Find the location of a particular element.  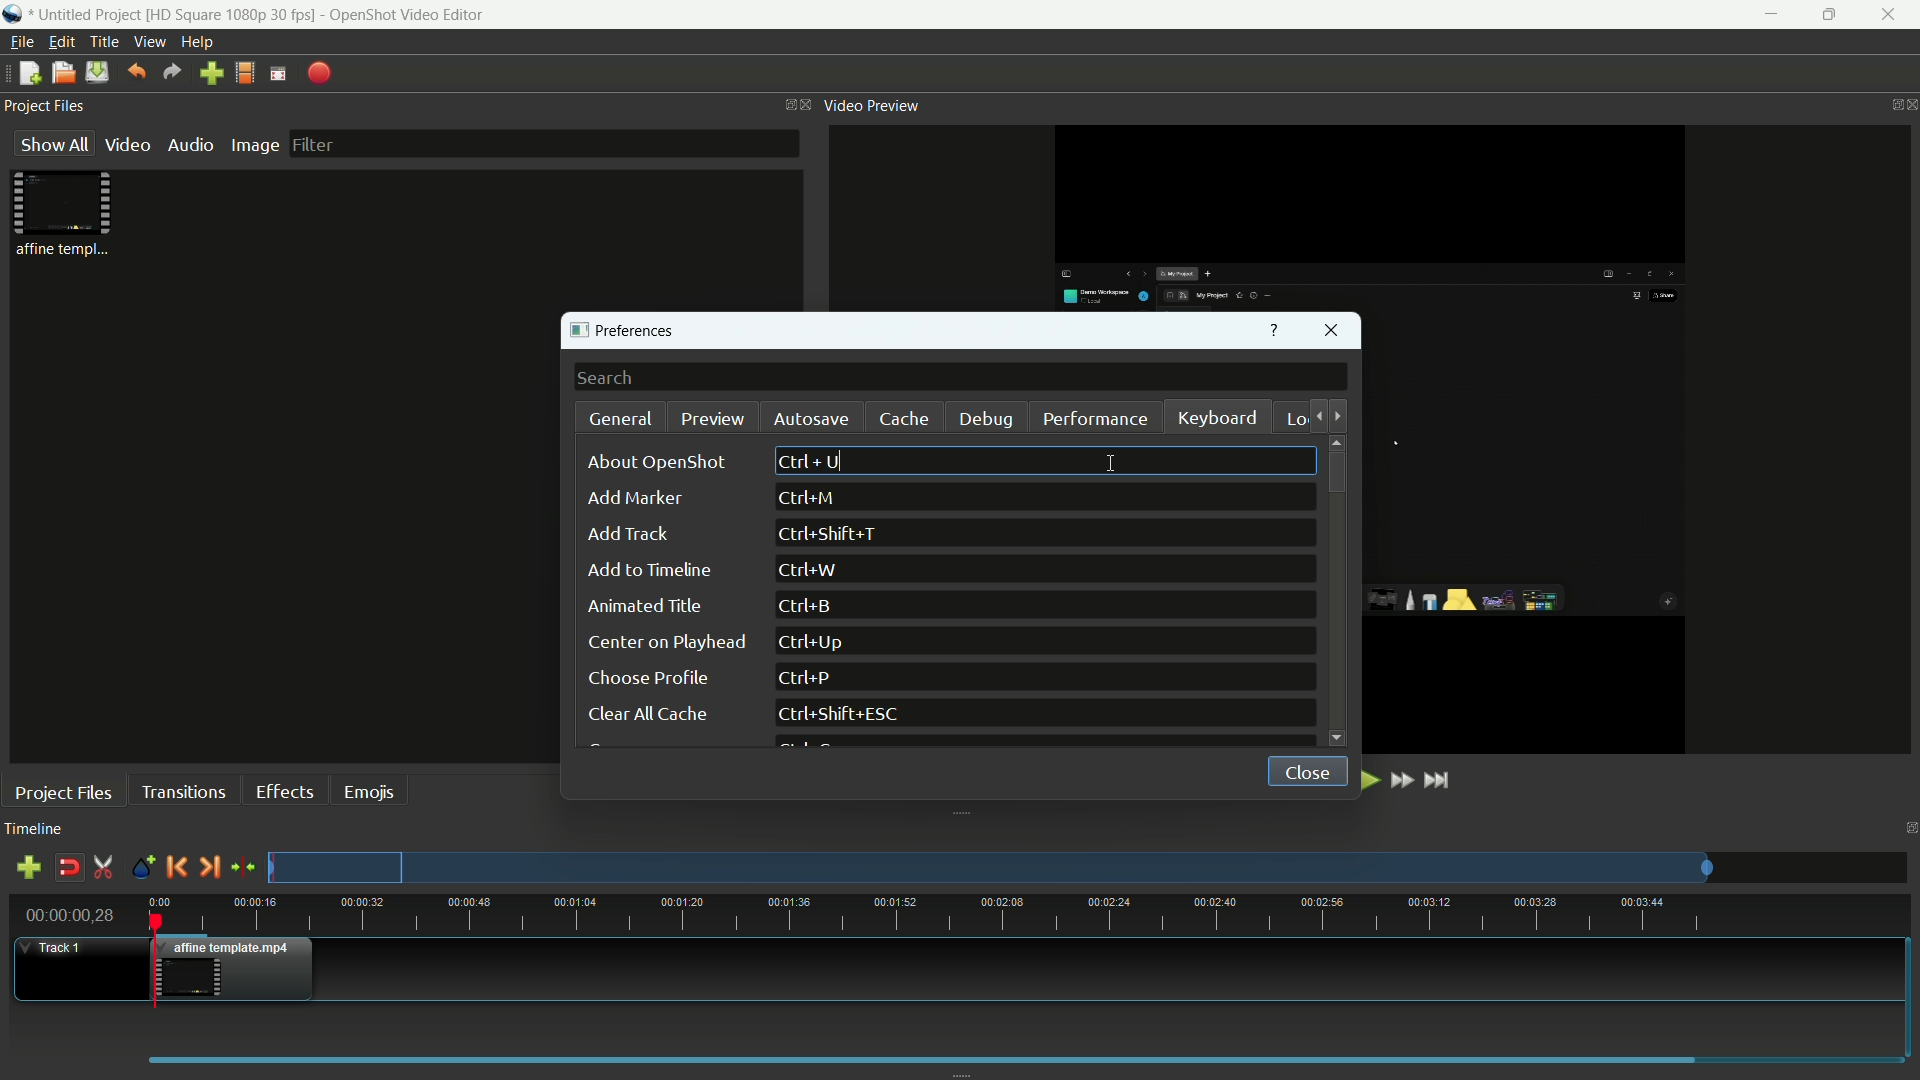

keyboard shortcut is located at coordinates (843, 715).